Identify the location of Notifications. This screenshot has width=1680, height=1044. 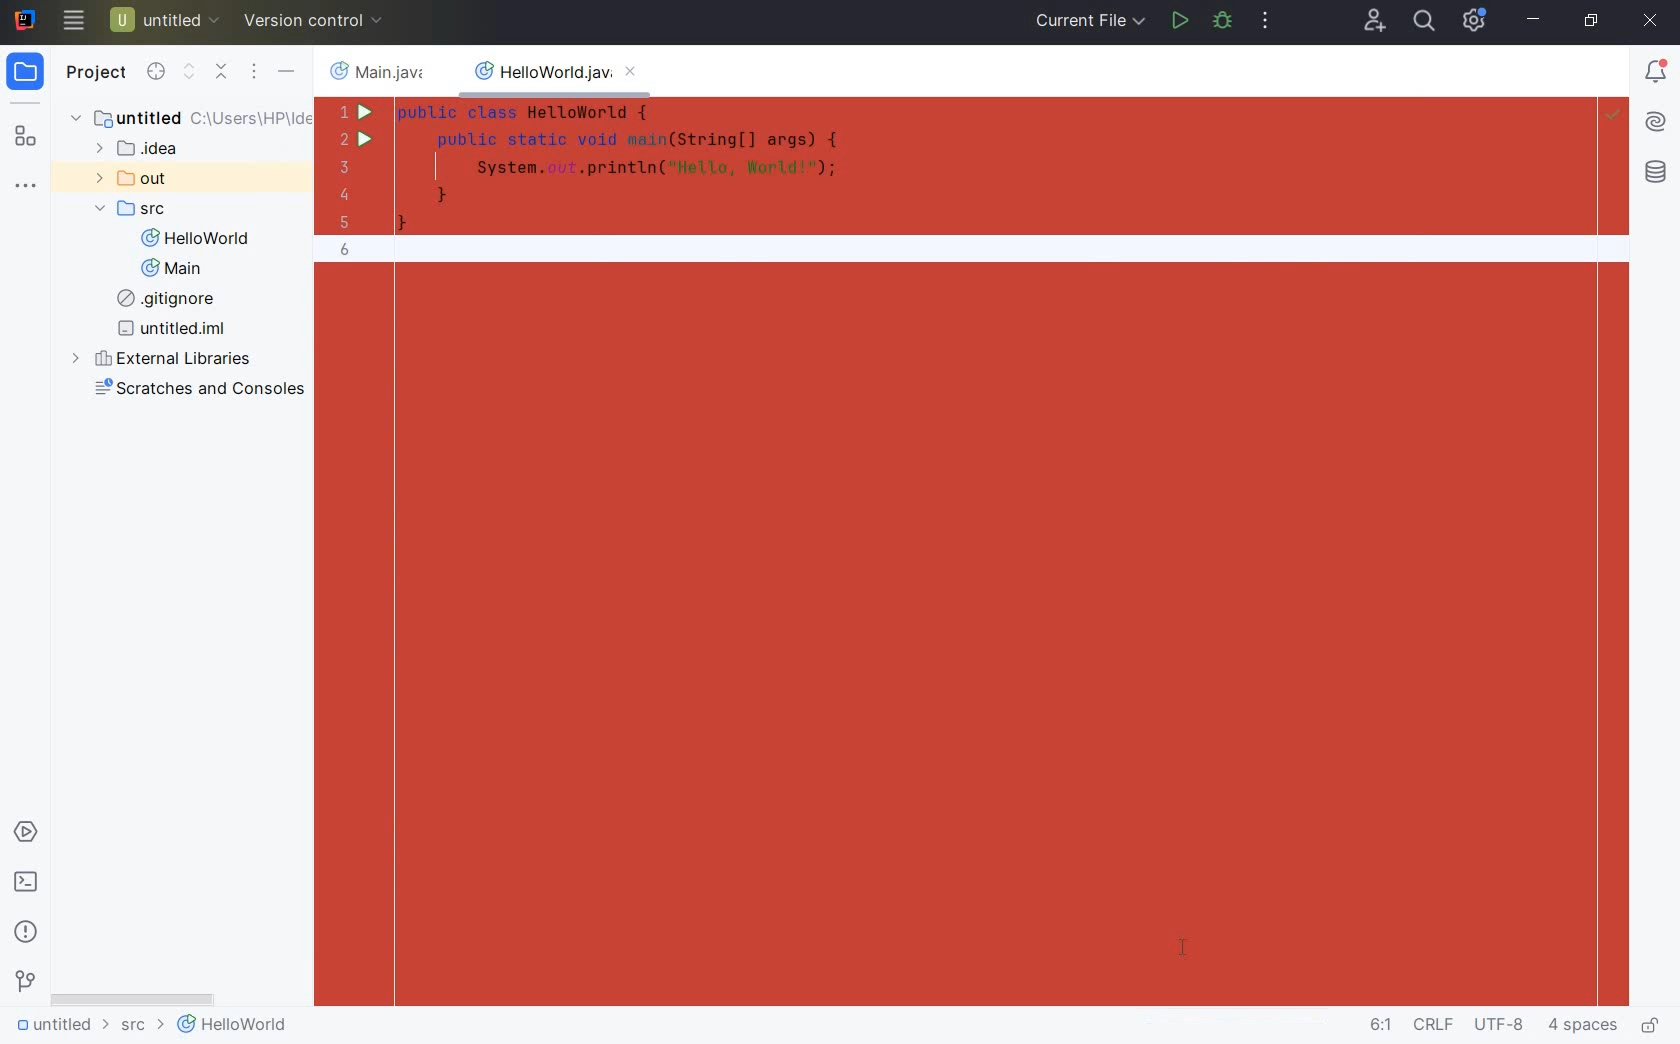
(1657, 73).